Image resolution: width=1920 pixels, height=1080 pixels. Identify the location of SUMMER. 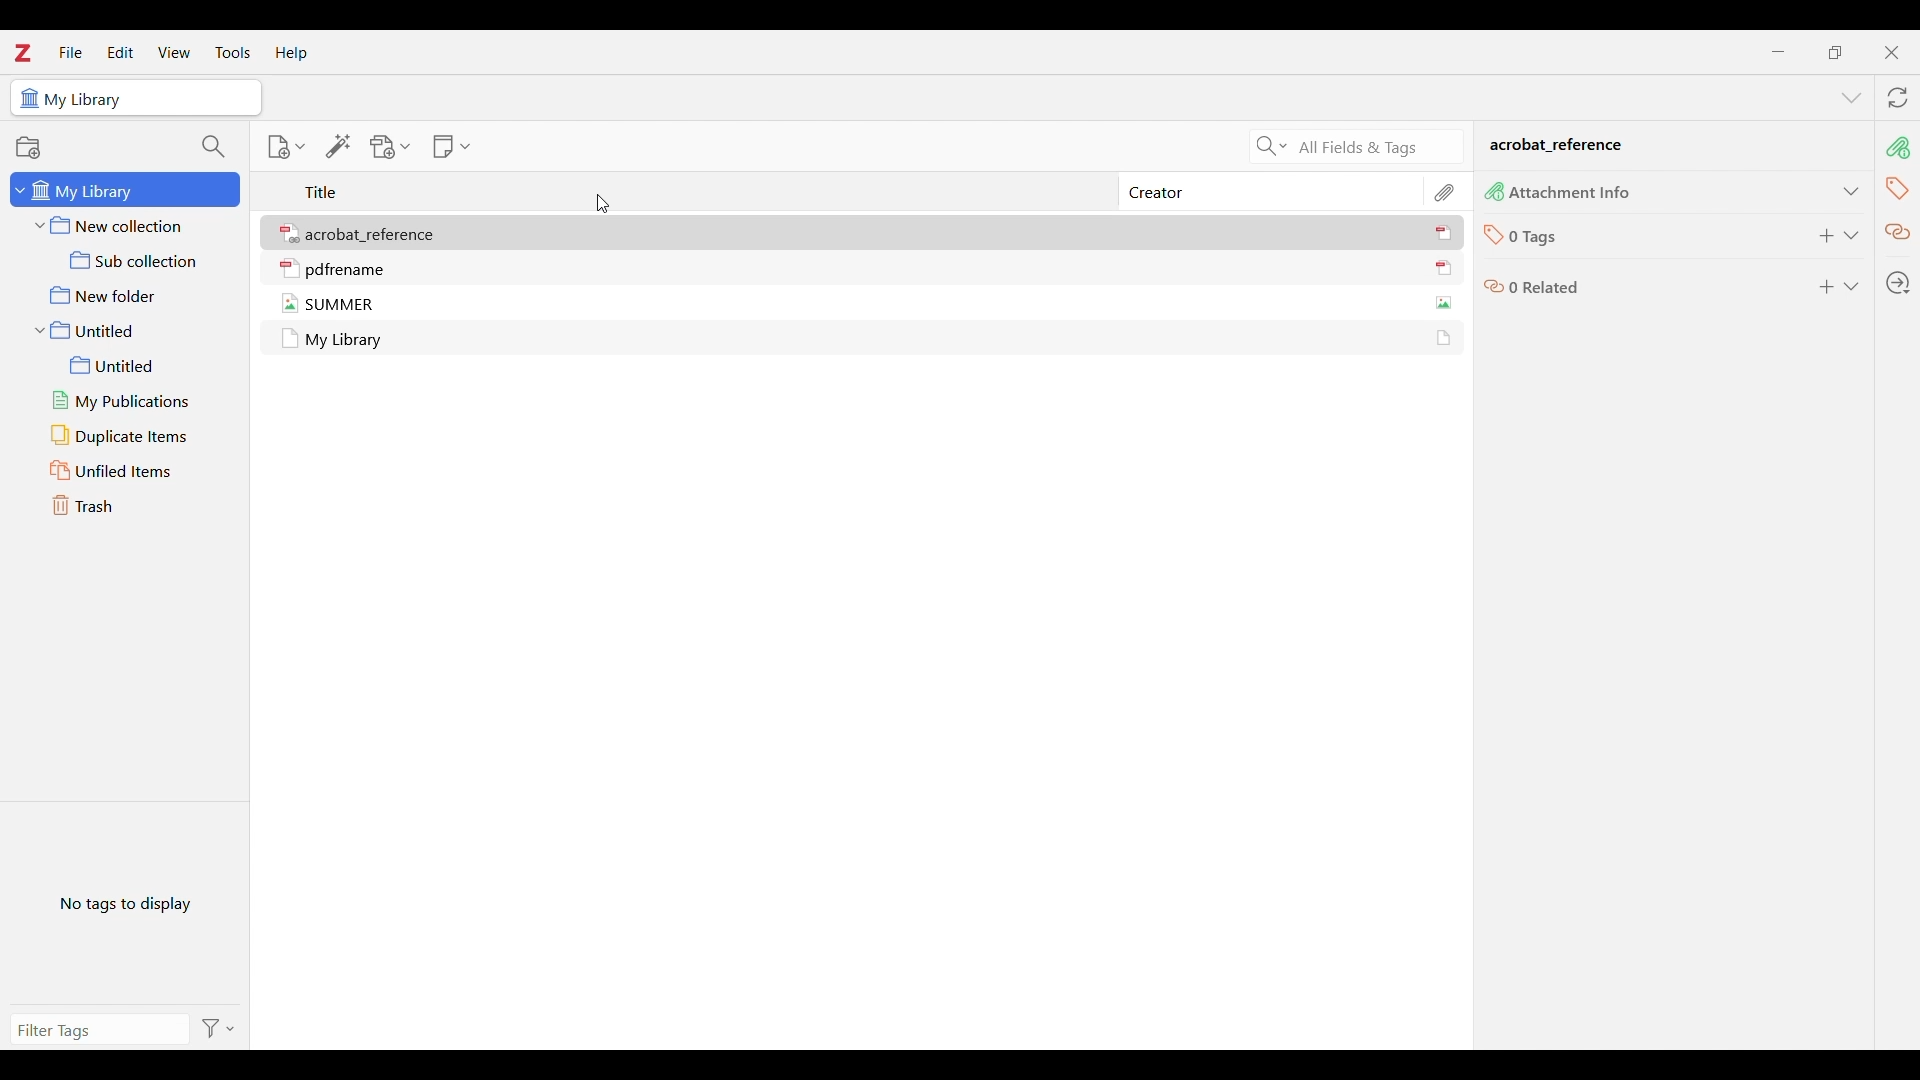
(341, 305).